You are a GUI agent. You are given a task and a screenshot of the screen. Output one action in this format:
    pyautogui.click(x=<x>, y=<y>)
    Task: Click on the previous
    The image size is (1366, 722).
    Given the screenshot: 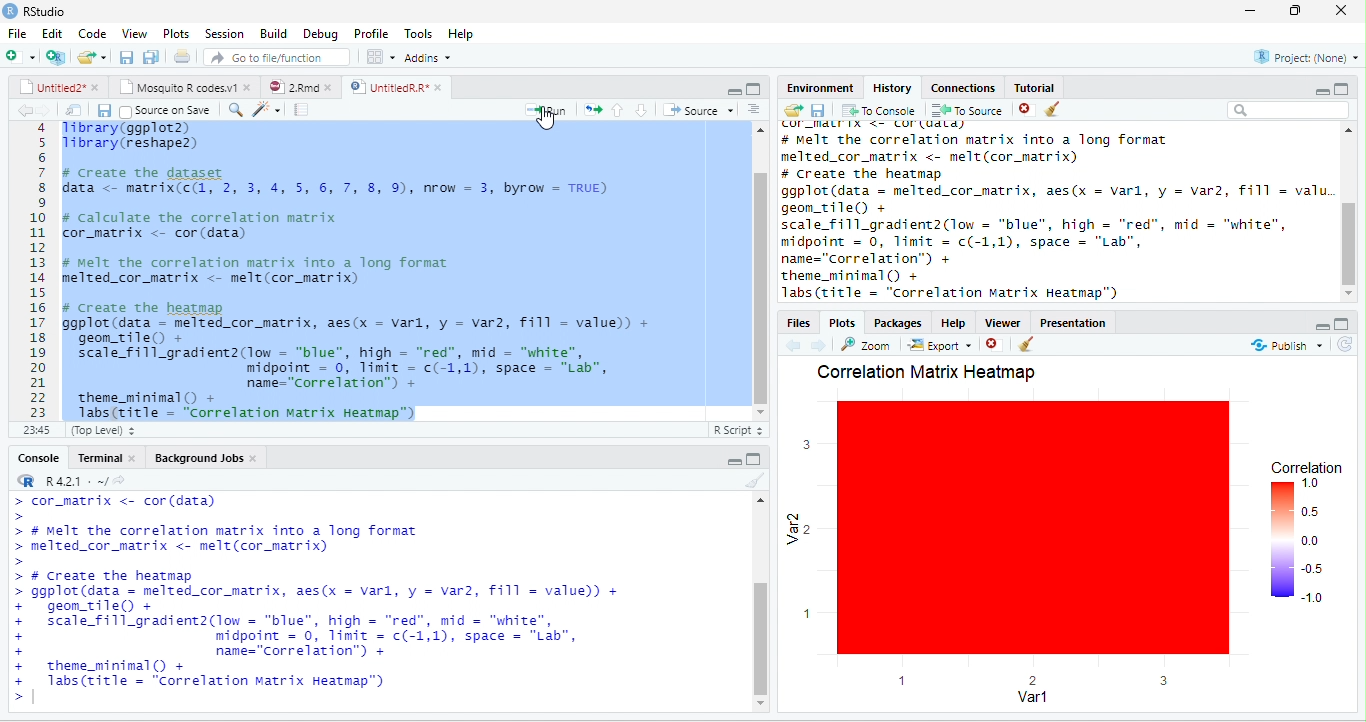 What is the action you would take?
    pyautogui.click(x=797, y=345)
    